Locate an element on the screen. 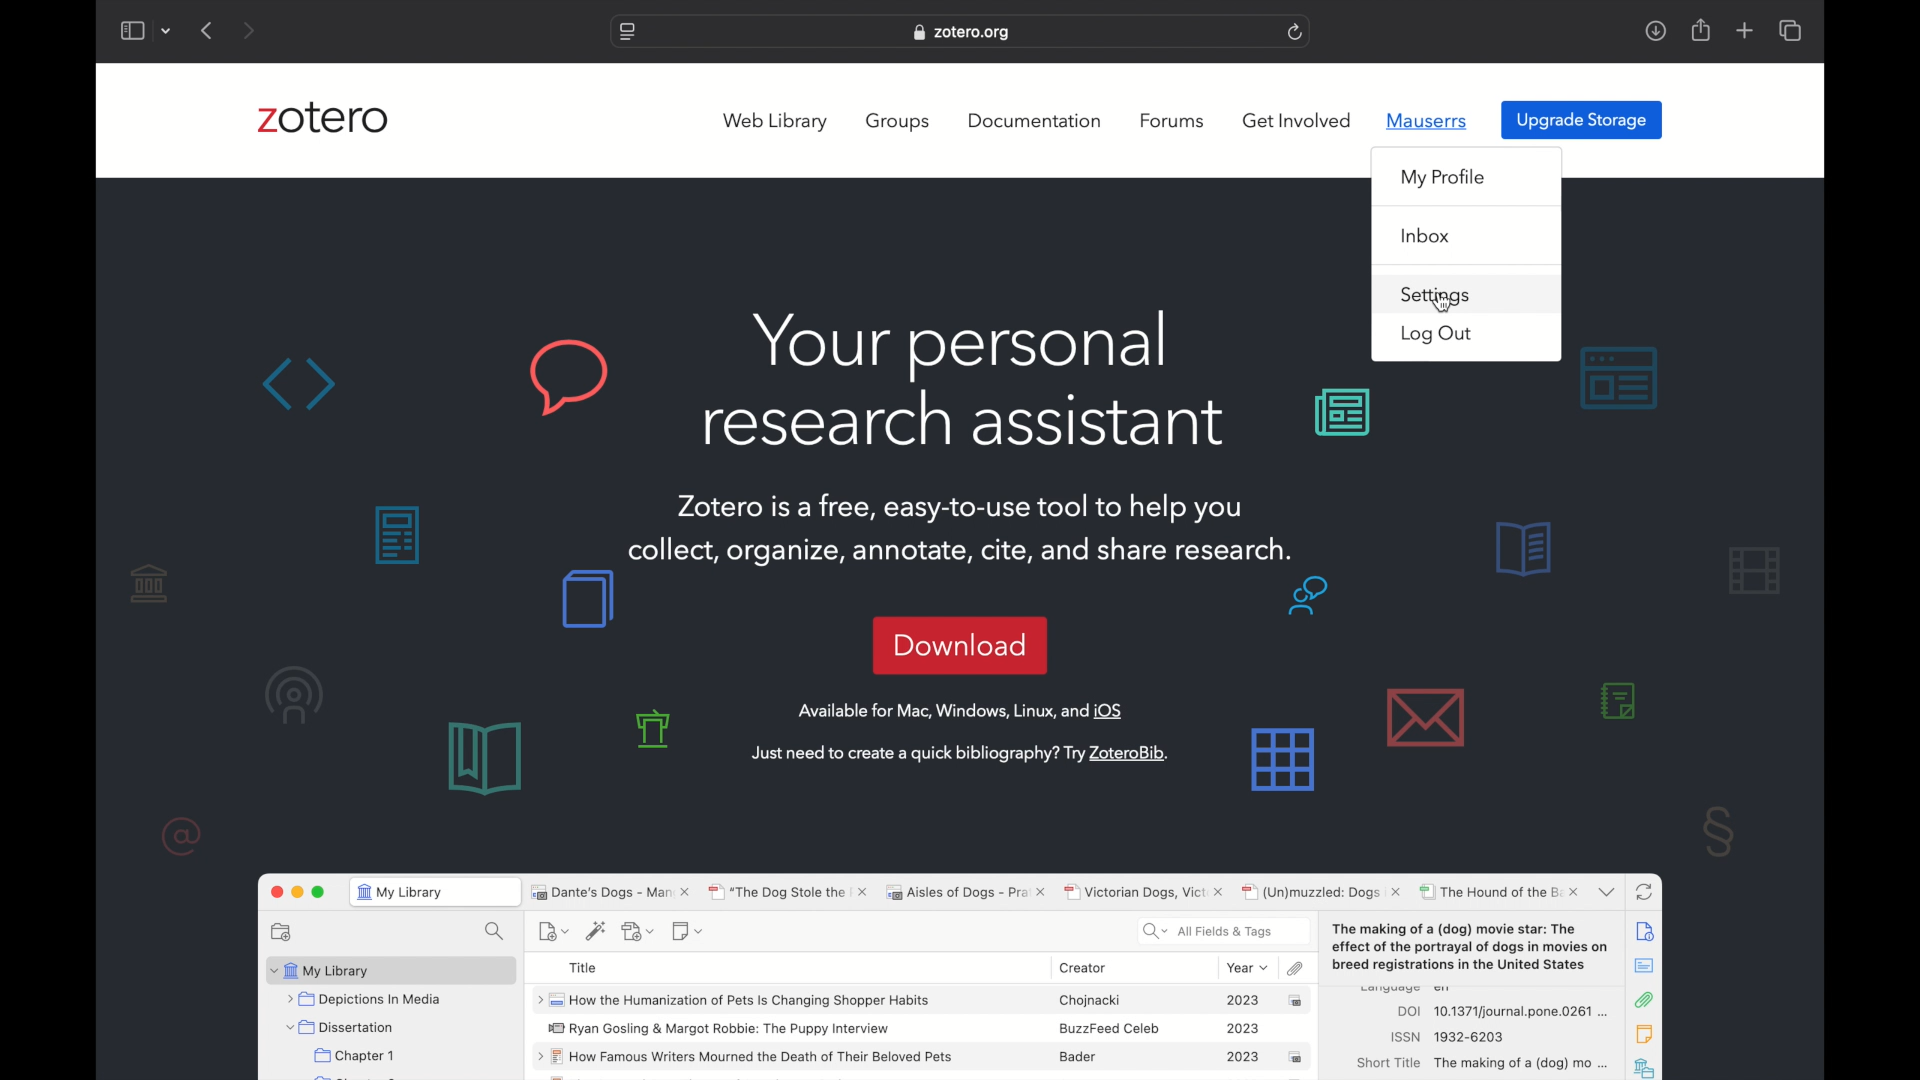  settings is located at coordinates (1439, 296).